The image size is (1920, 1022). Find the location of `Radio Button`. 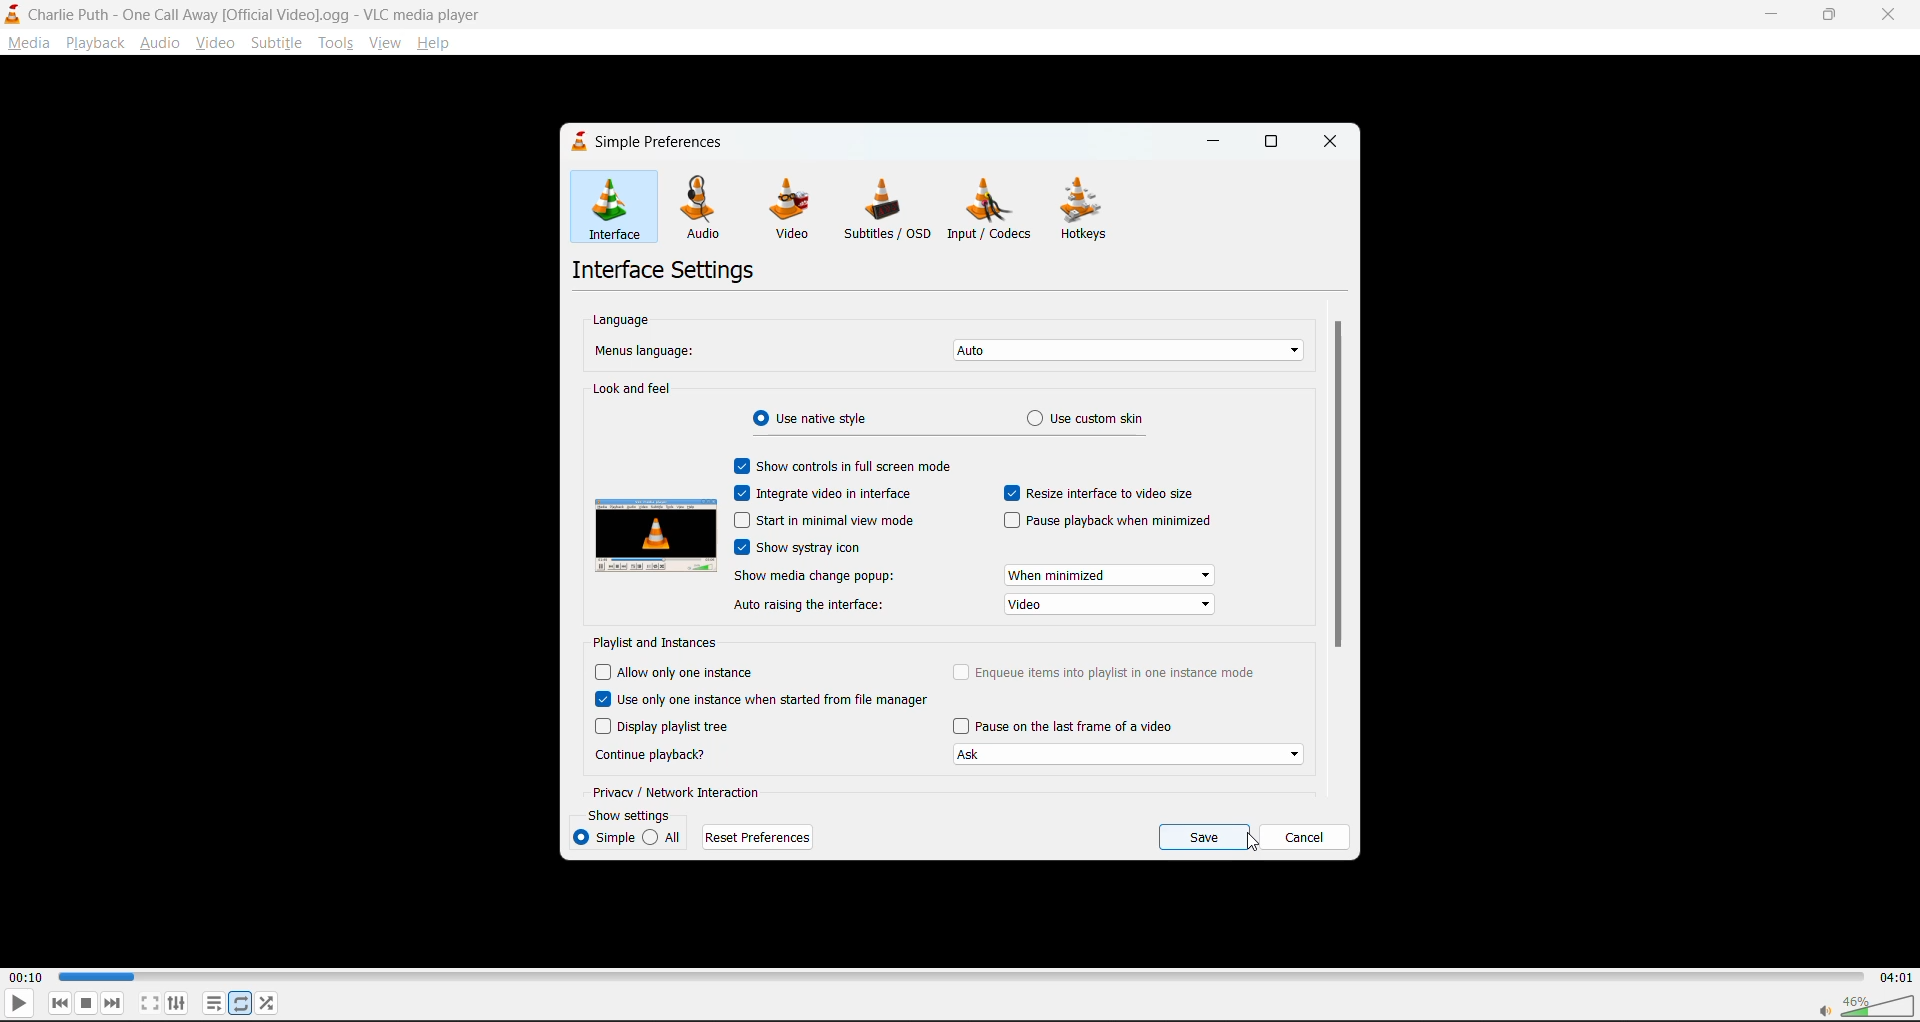

Radio Button is located at coordinates (1033, 419).